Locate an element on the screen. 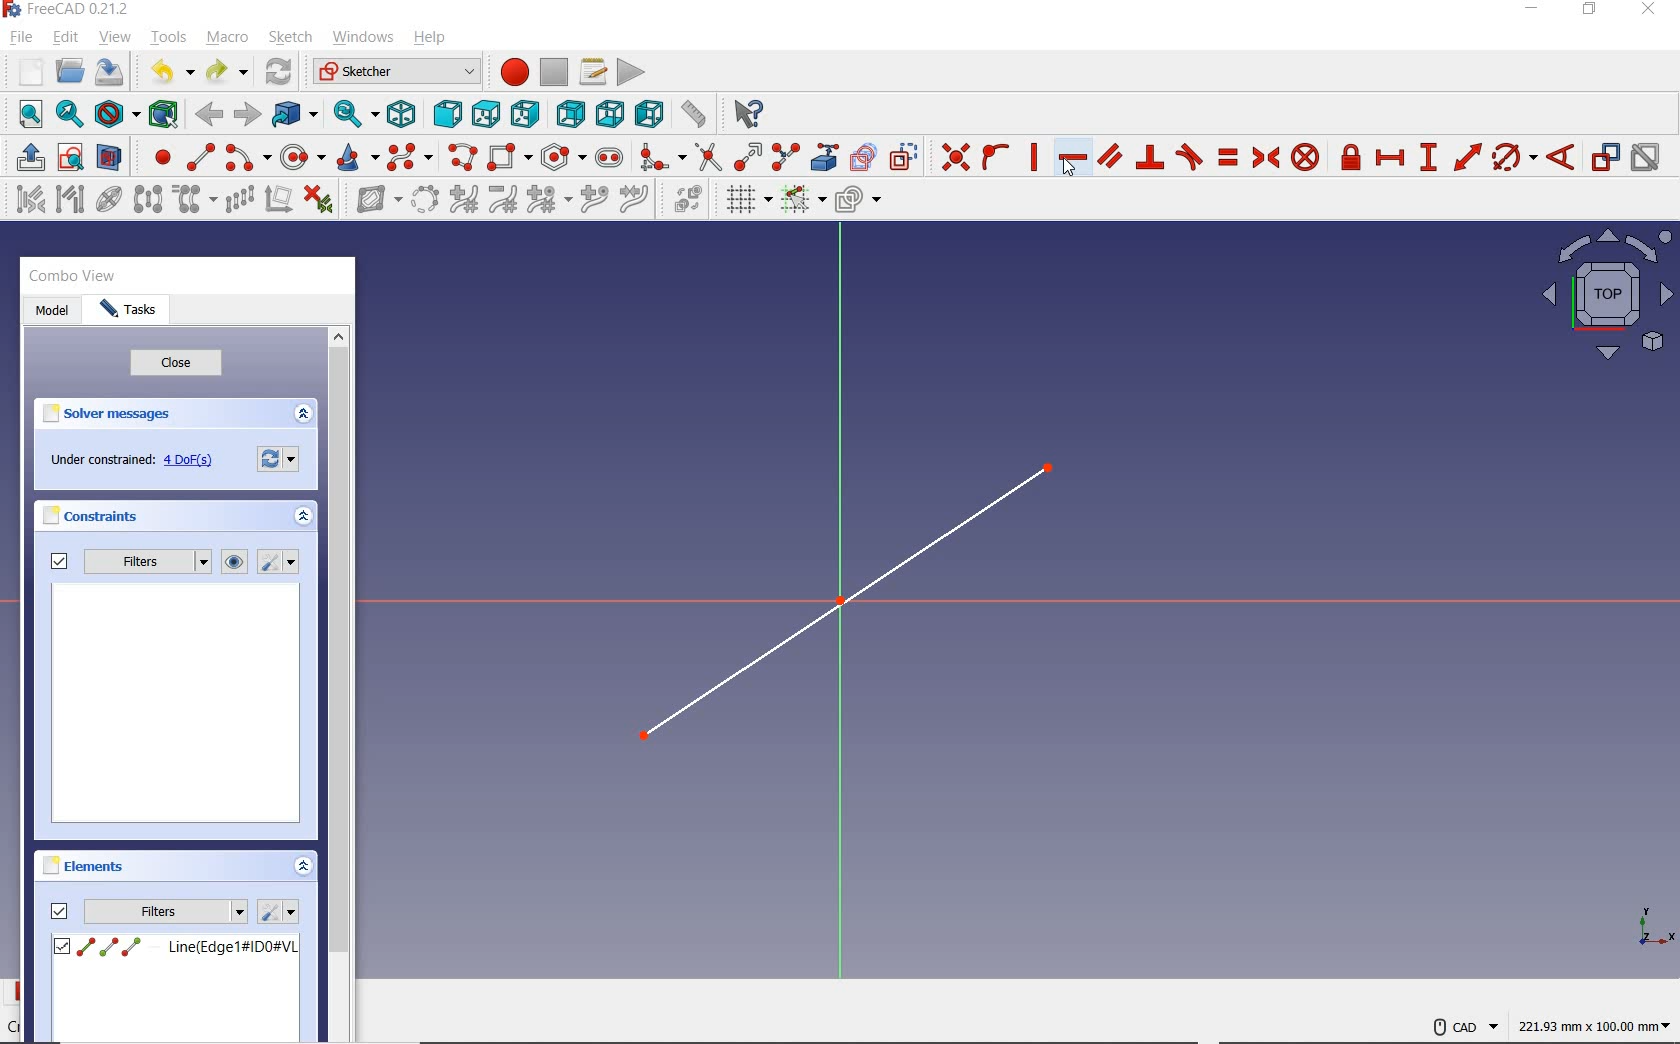 The height and width of the screenshot is (1044, 1680). CONSTRAINT HORIZONTAL DISTANCE is located at coordinates (1389, 159).